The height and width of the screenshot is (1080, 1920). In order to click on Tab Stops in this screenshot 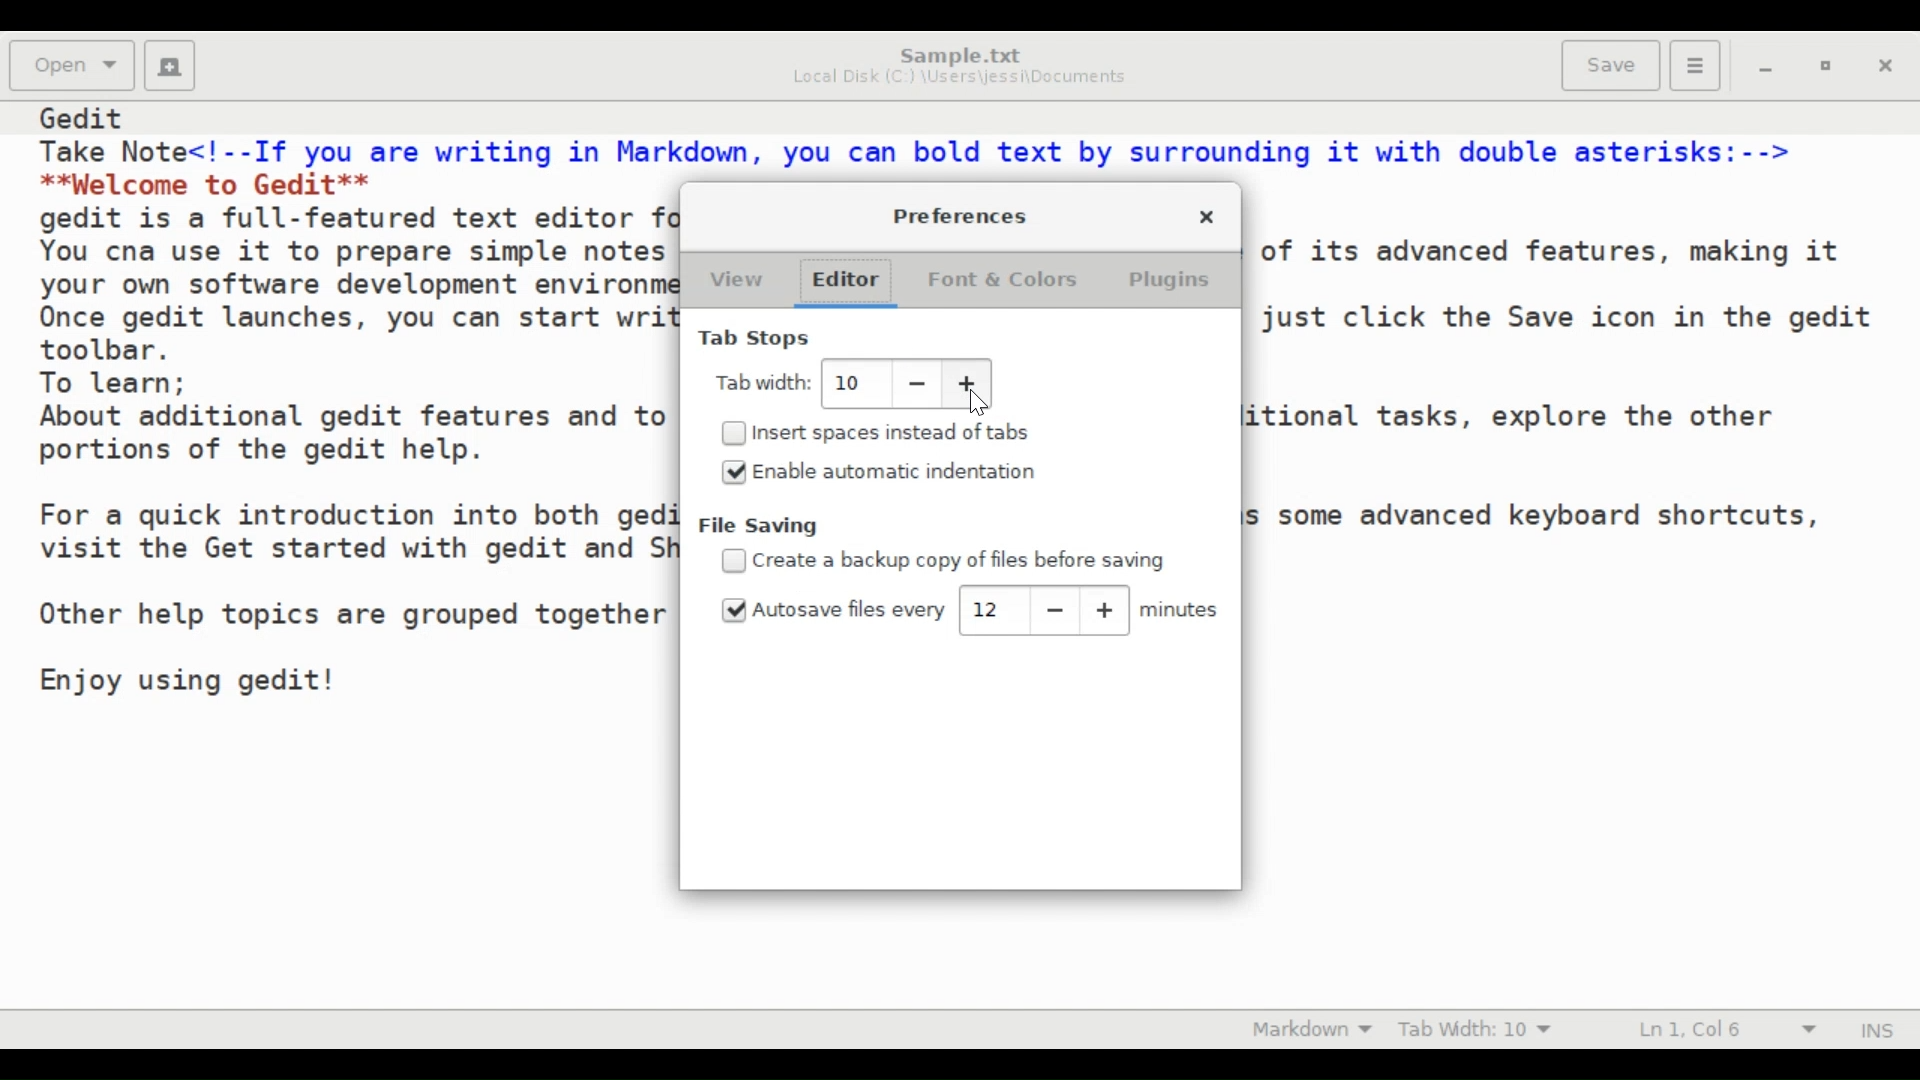, I will do `click(752, 339)`.